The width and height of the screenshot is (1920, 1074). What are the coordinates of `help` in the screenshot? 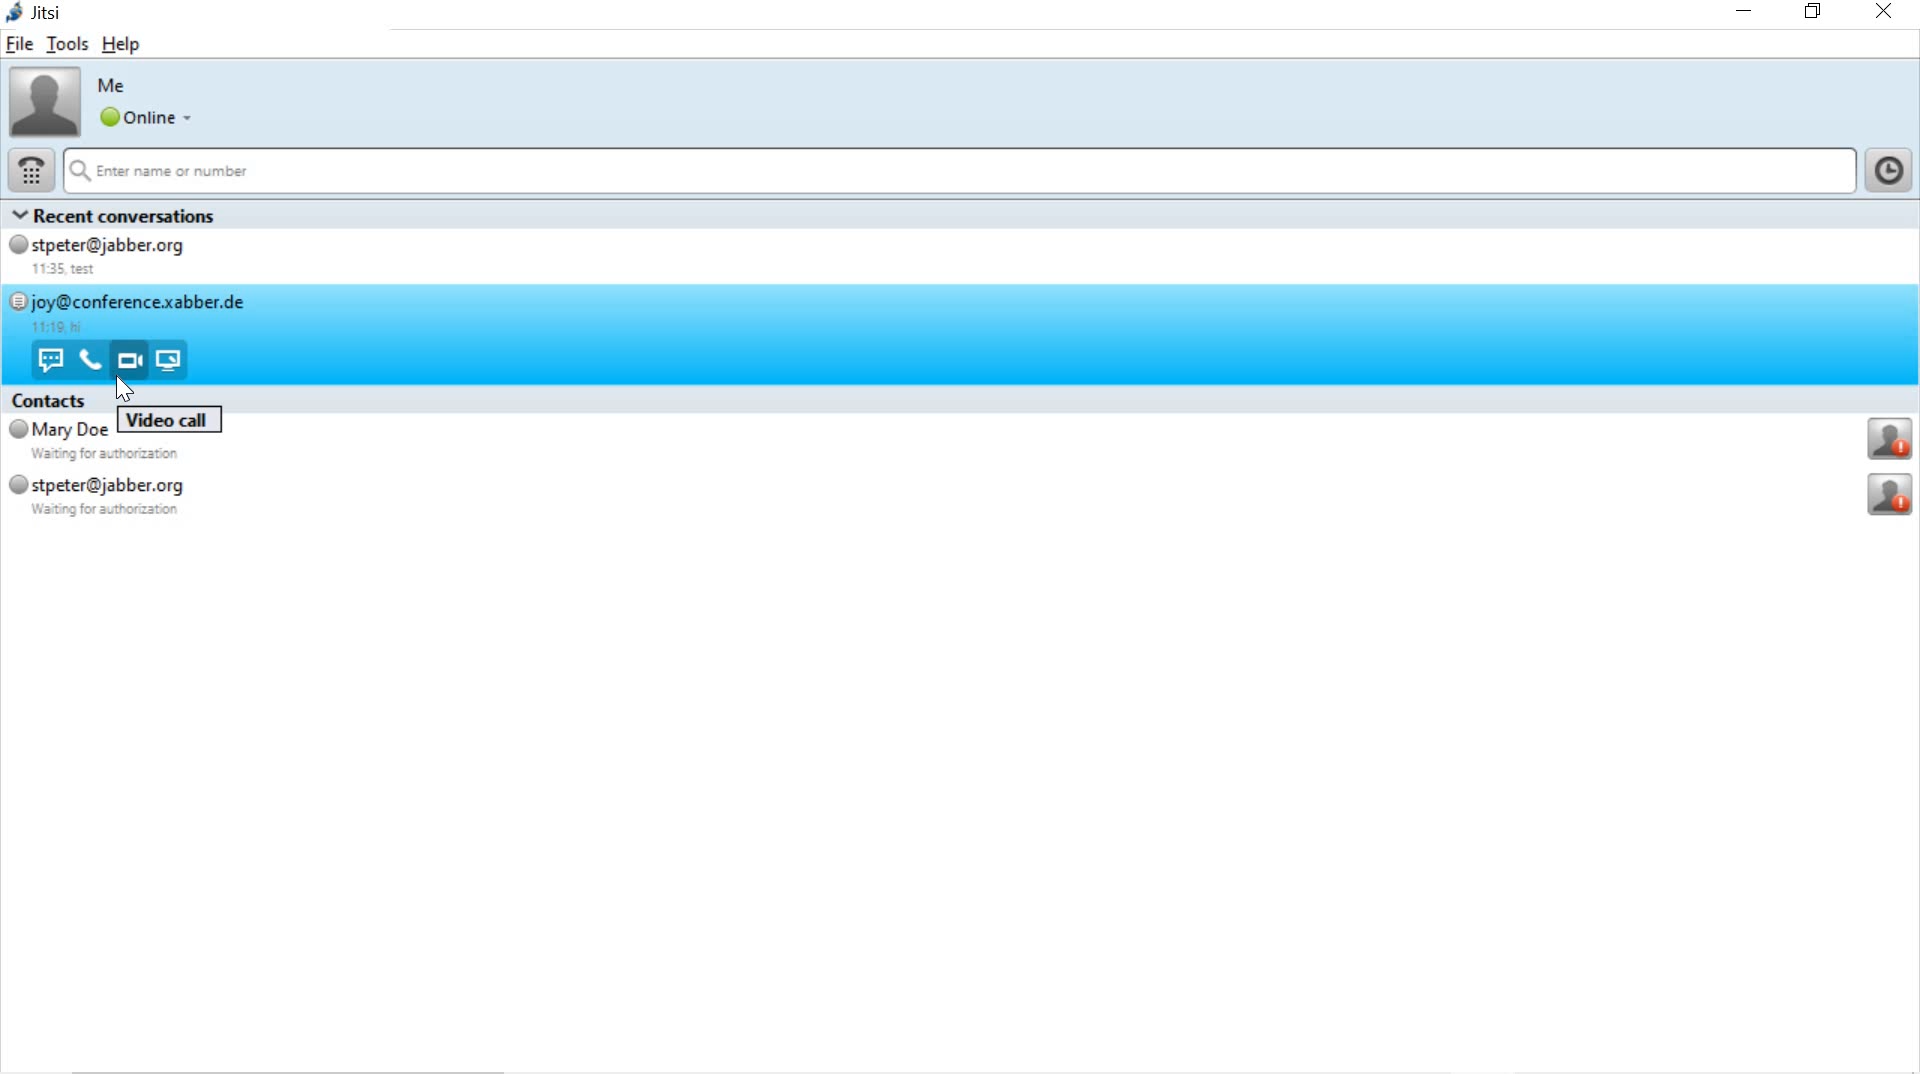 It's located at (121, 48).